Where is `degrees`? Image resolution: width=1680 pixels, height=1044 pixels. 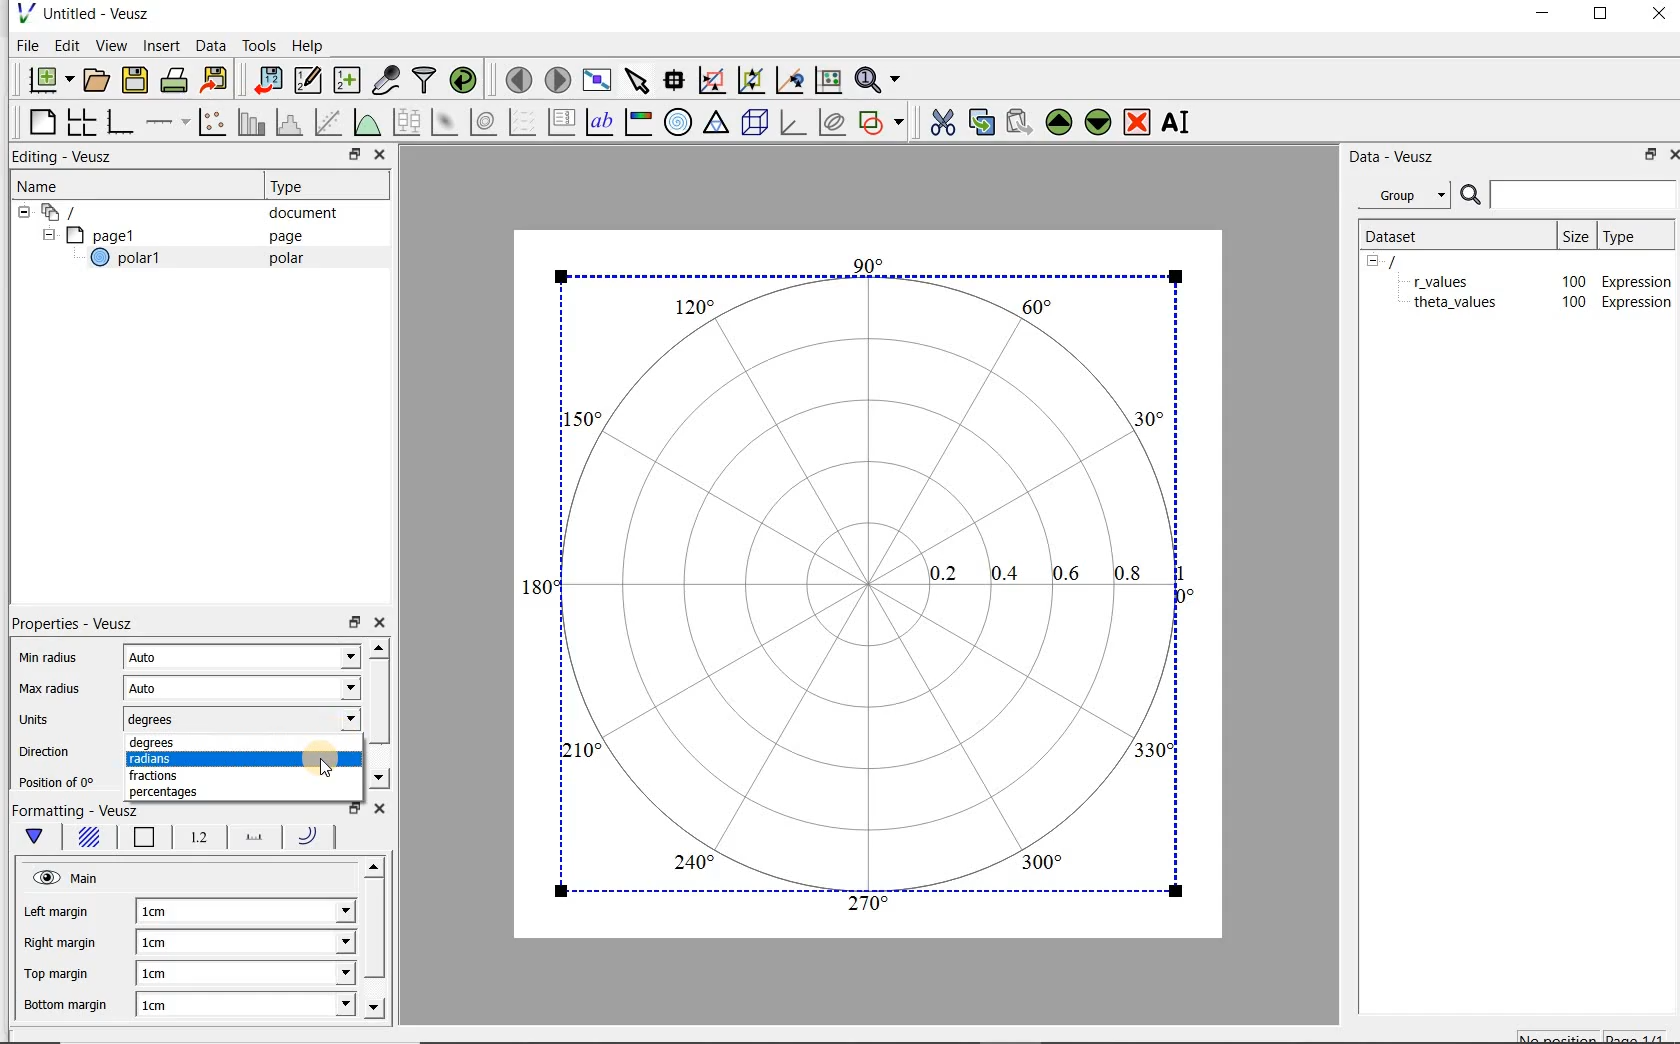
degrees is located at coordinates (172, 717).